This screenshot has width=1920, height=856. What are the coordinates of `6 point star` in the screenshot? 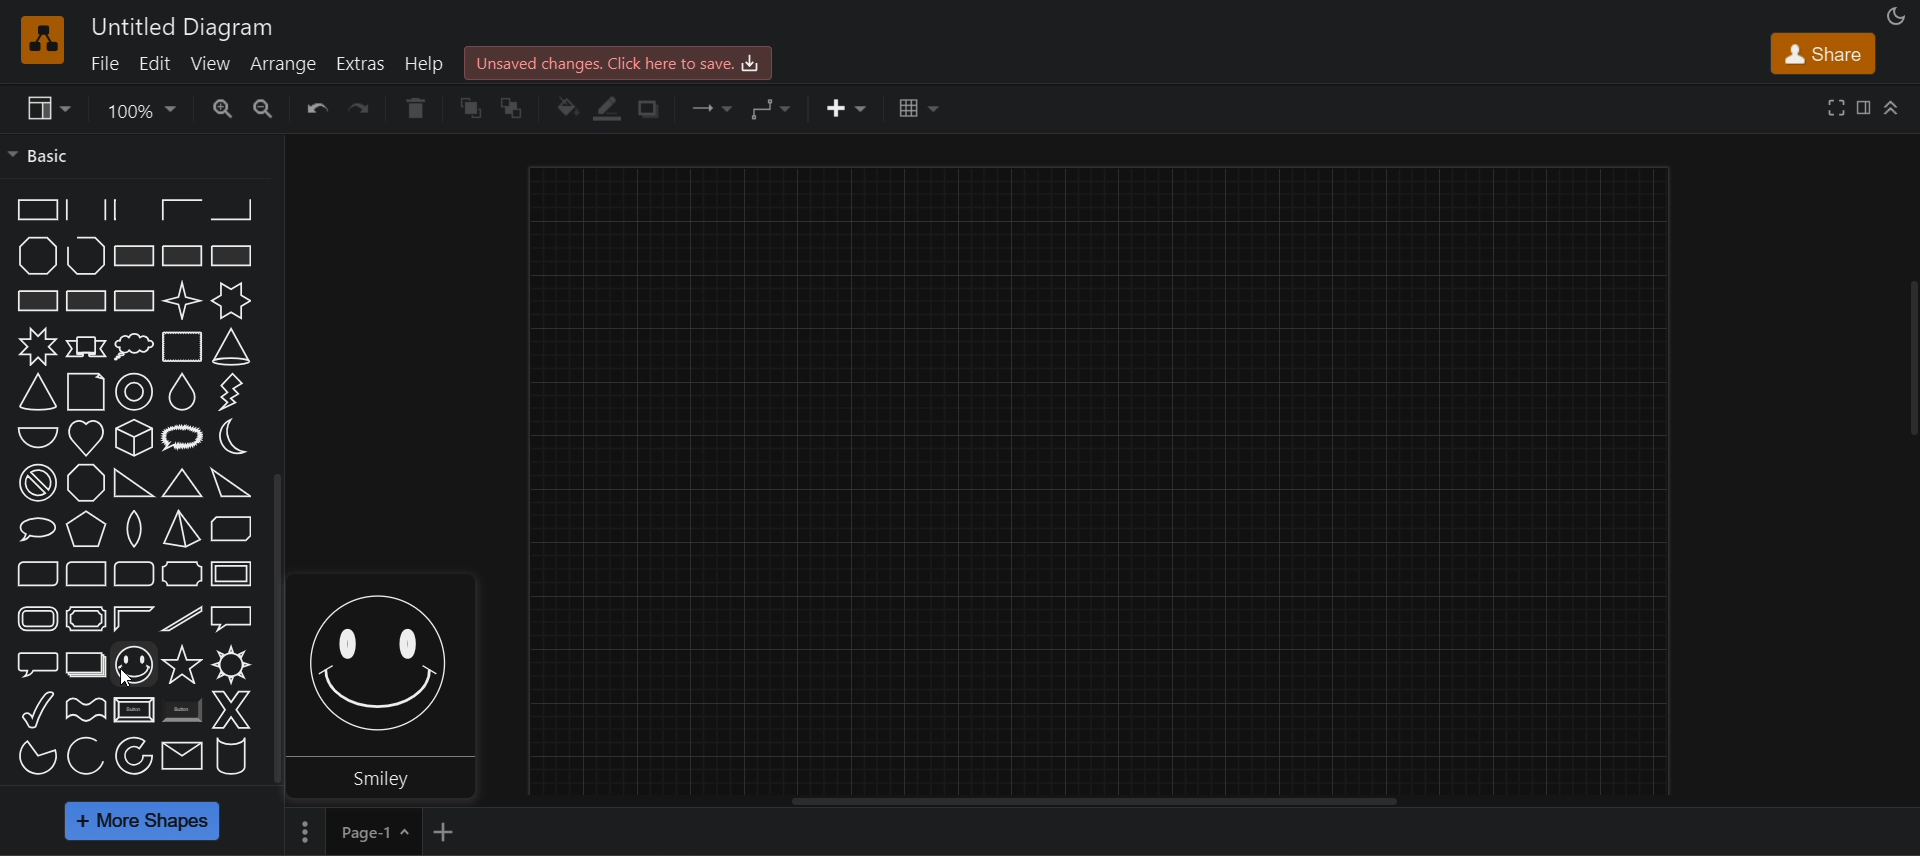 It's located at (229, 301).